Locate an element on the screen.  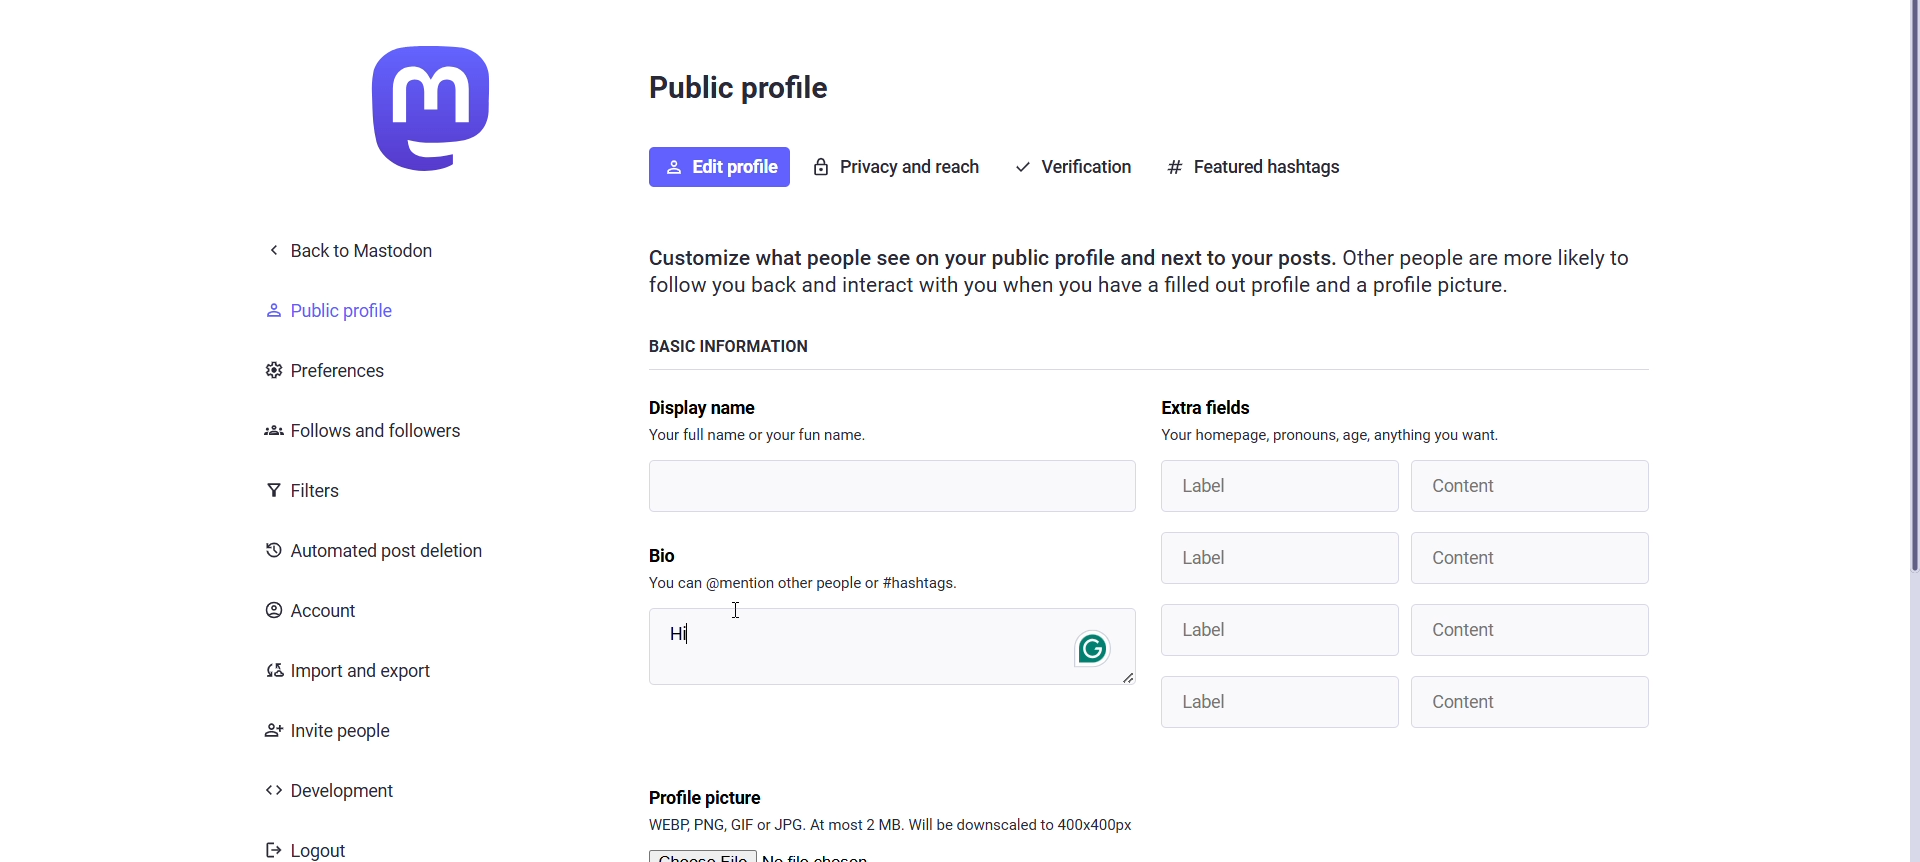
Logout is located at coordinates (308, 846).